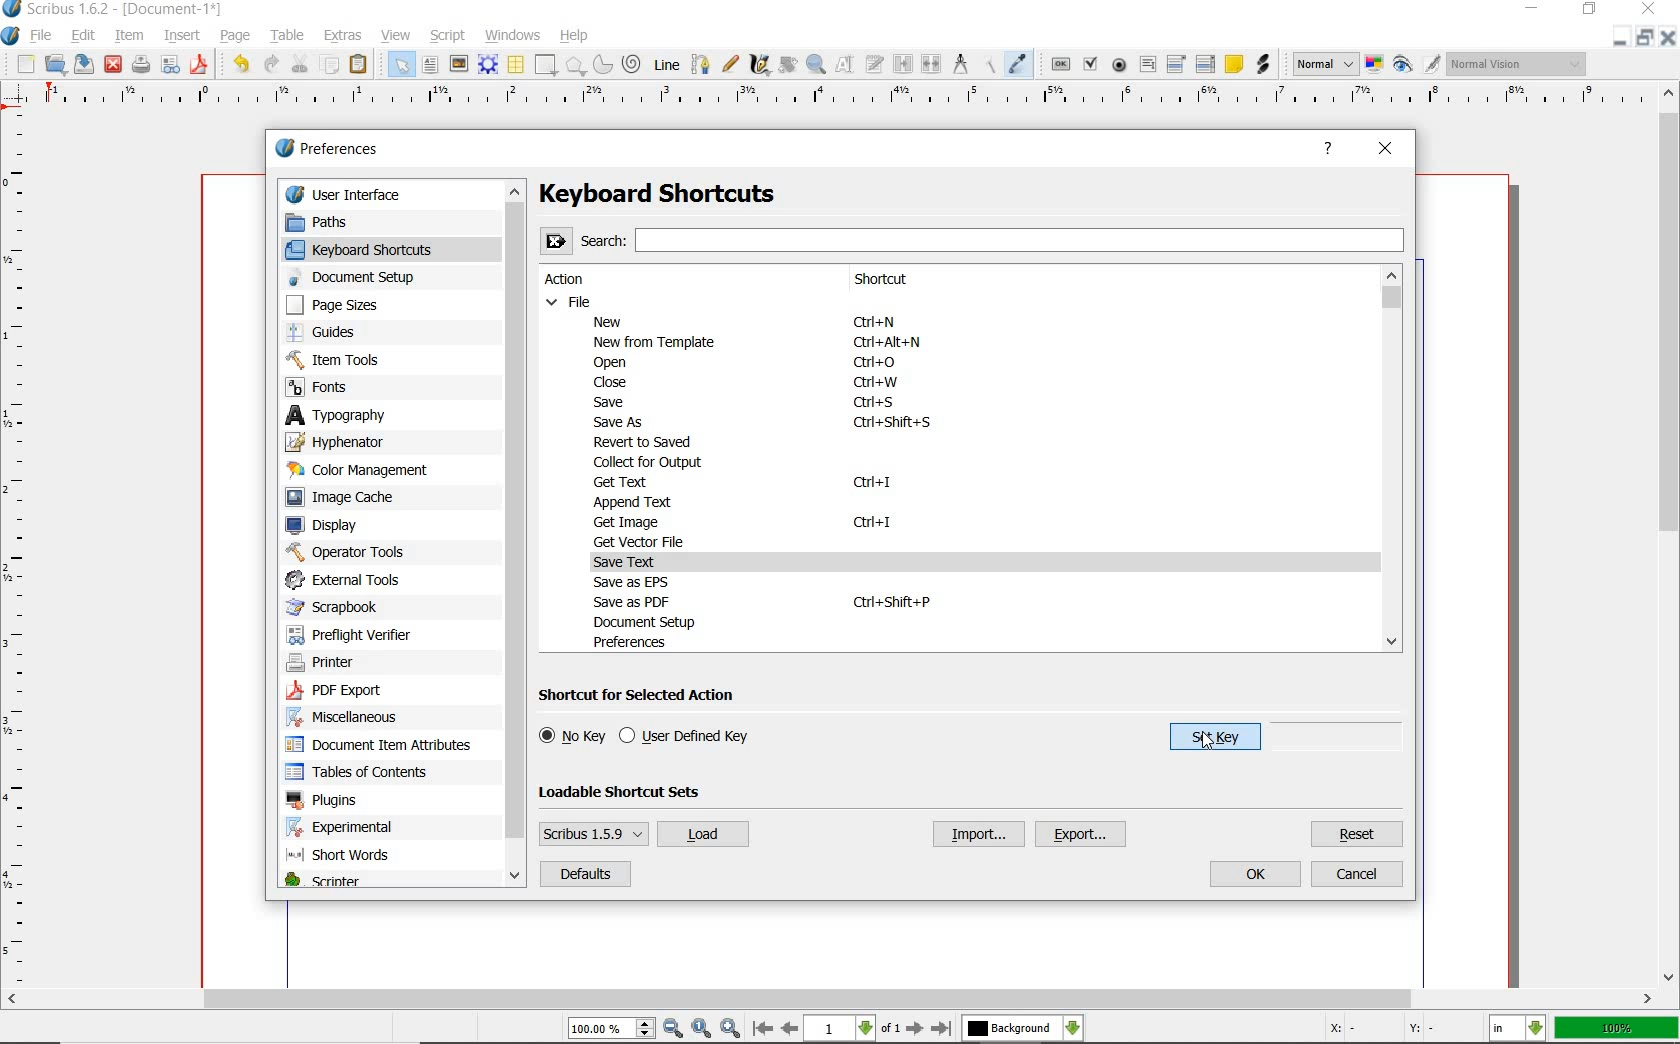 The width and height of the screenshot is (1680, 1044). I want to click on restore, so click(1591, 9).